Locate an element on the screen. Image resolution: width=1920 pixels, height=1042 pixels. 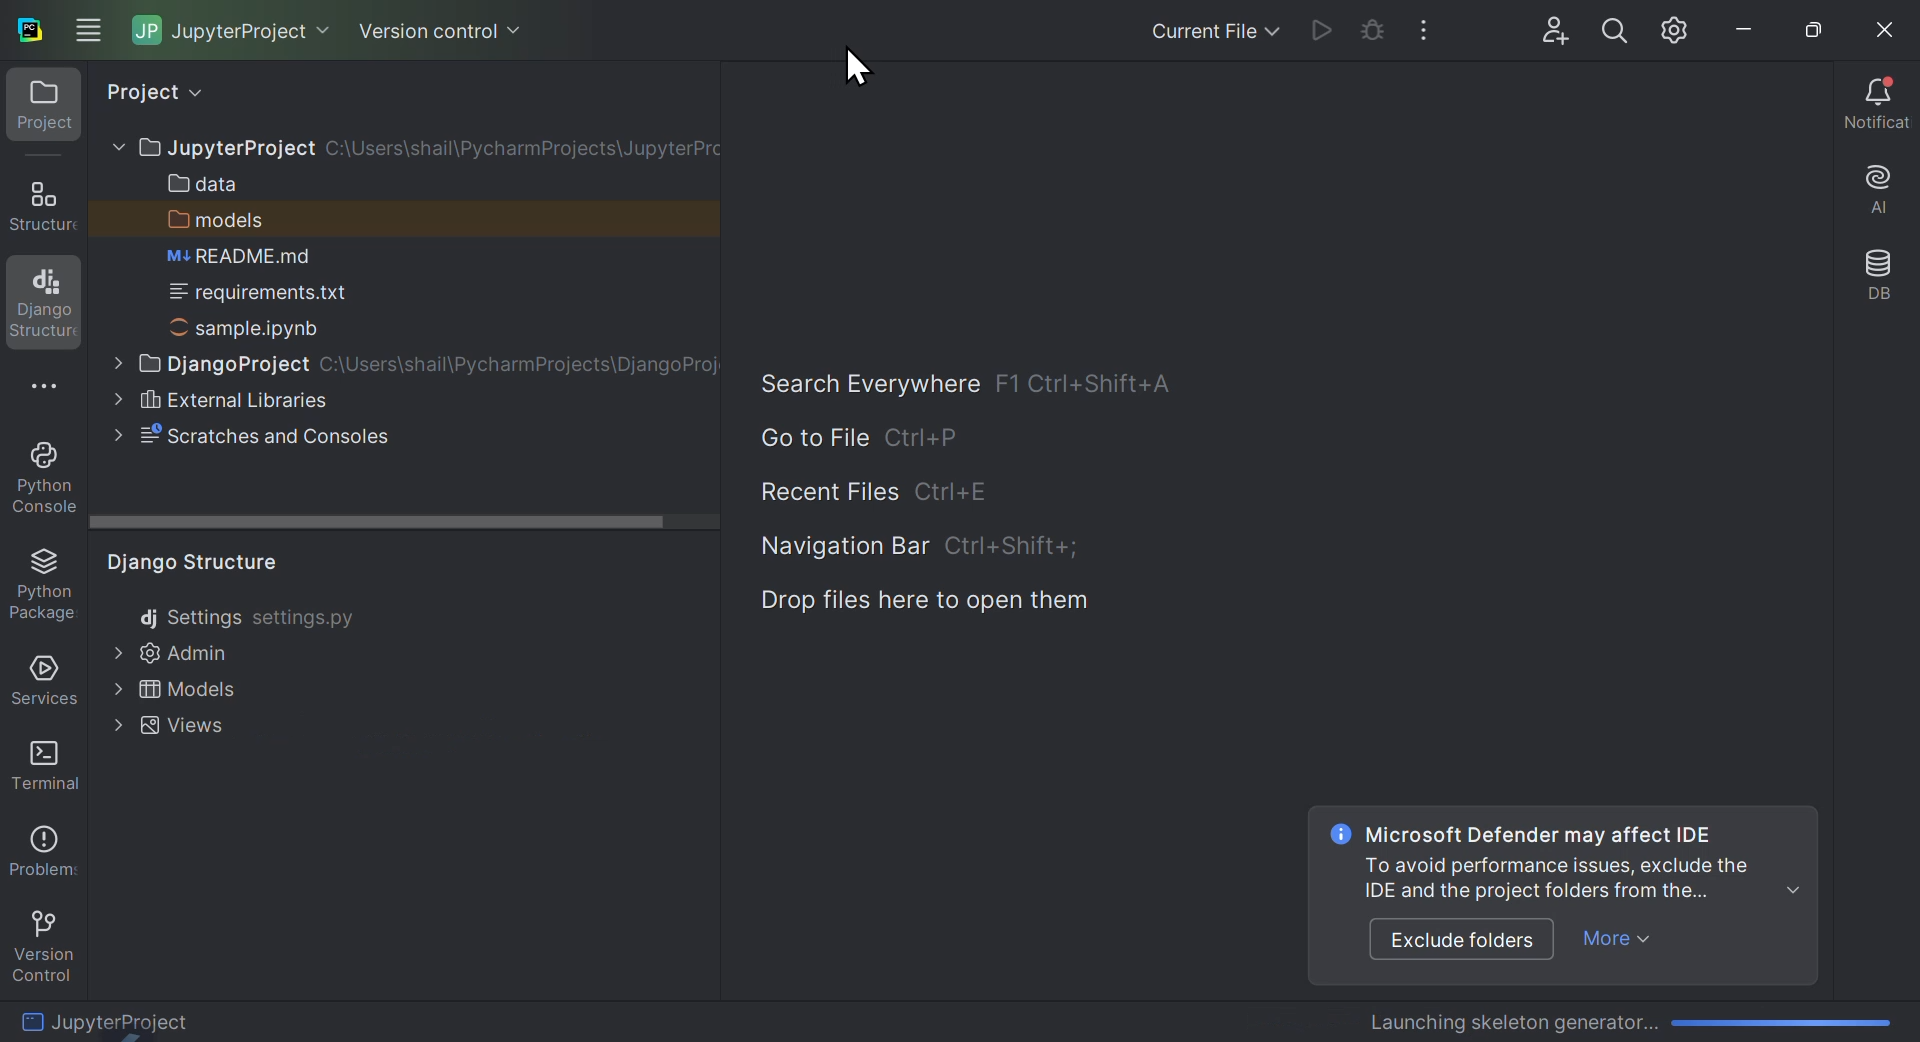
AI assistant is located at coordinates (1872, 193).